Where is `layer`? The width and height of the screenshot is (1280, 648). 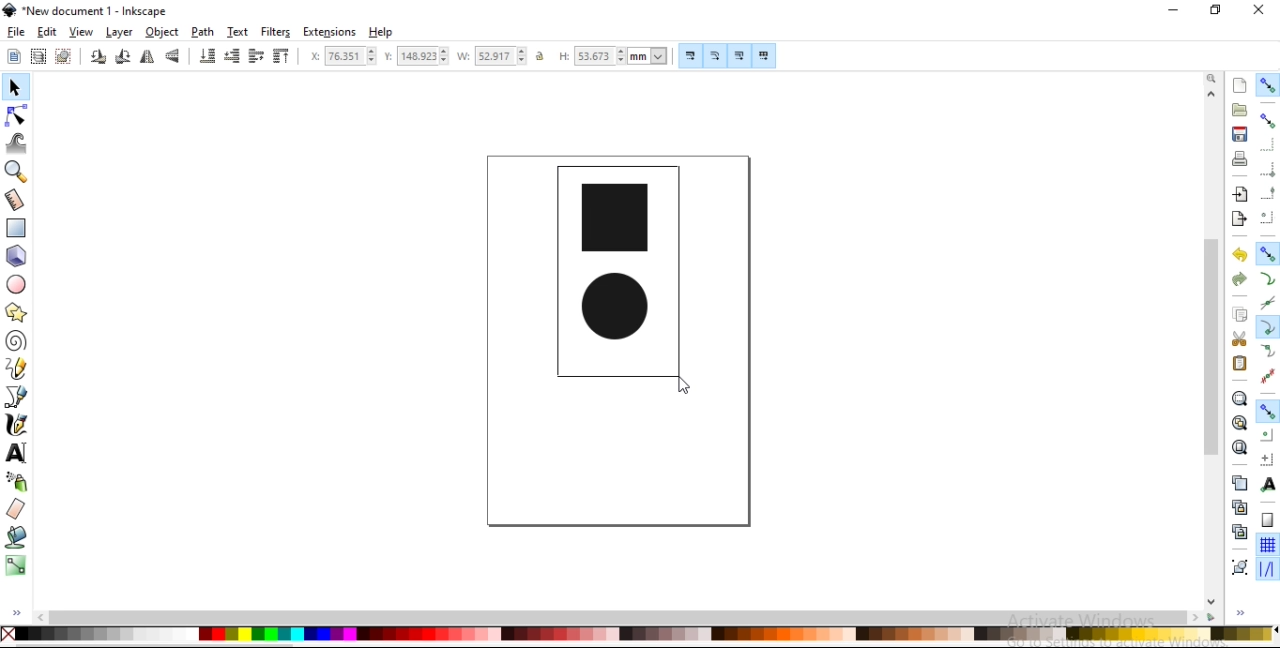
layer is located at coordinates (118, 33).